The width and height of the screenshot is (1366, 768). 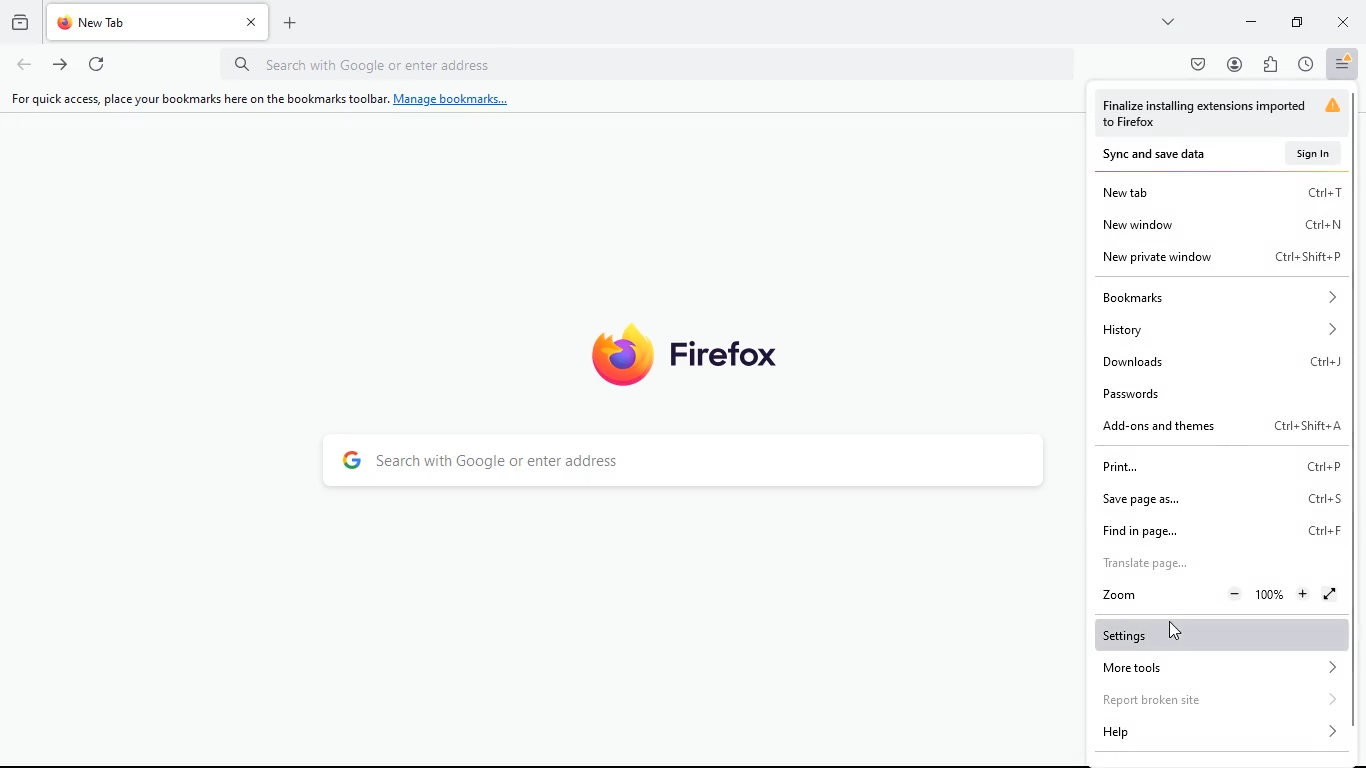 I want to click on report broken site, so click(x=1221, y=702).